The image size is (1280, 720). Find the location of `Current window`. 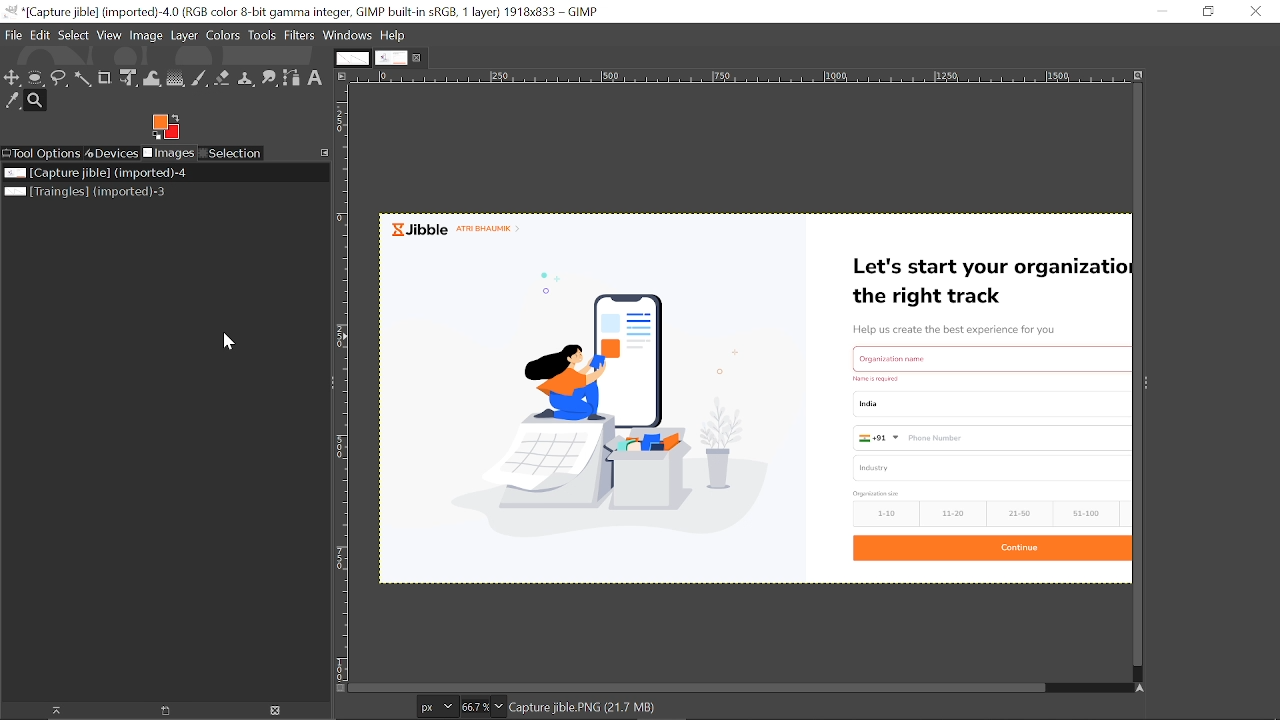

Current window is located at coordinates (303, 12).